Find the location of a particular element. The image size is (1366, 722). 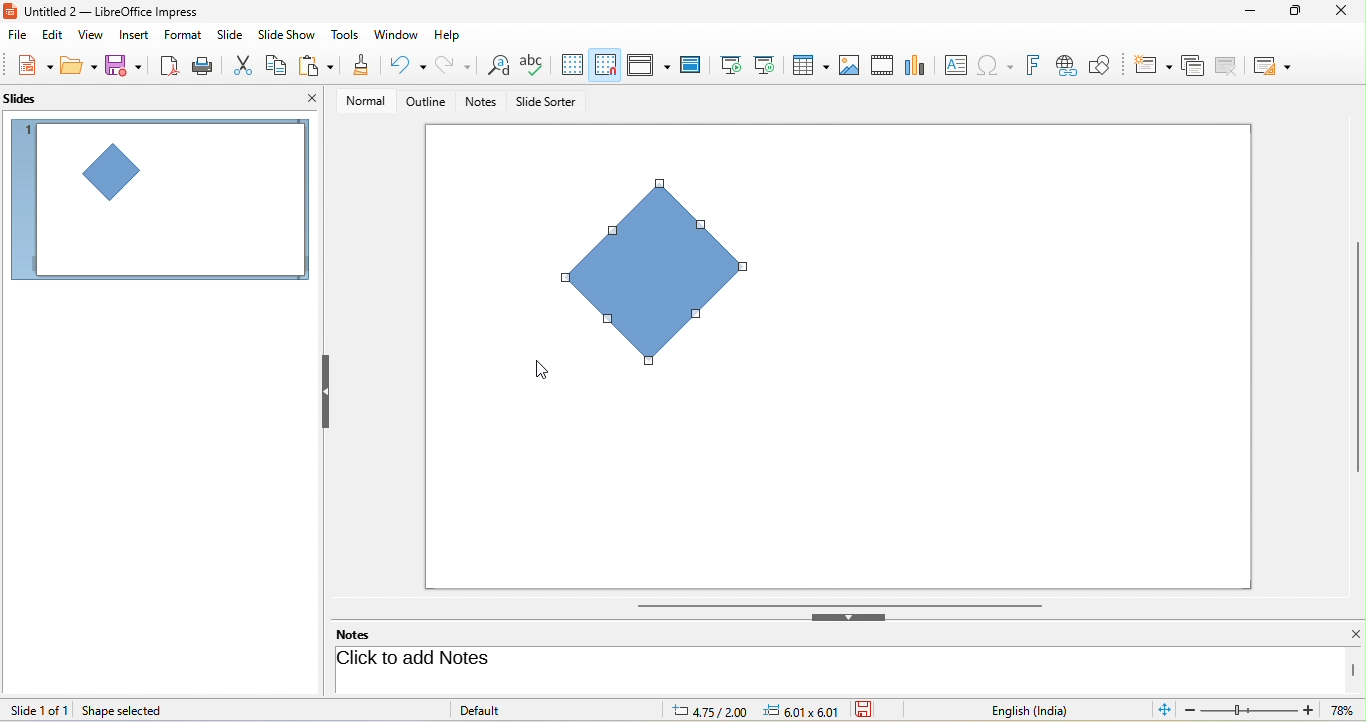

audio or video is located at coordinates (885, 67).